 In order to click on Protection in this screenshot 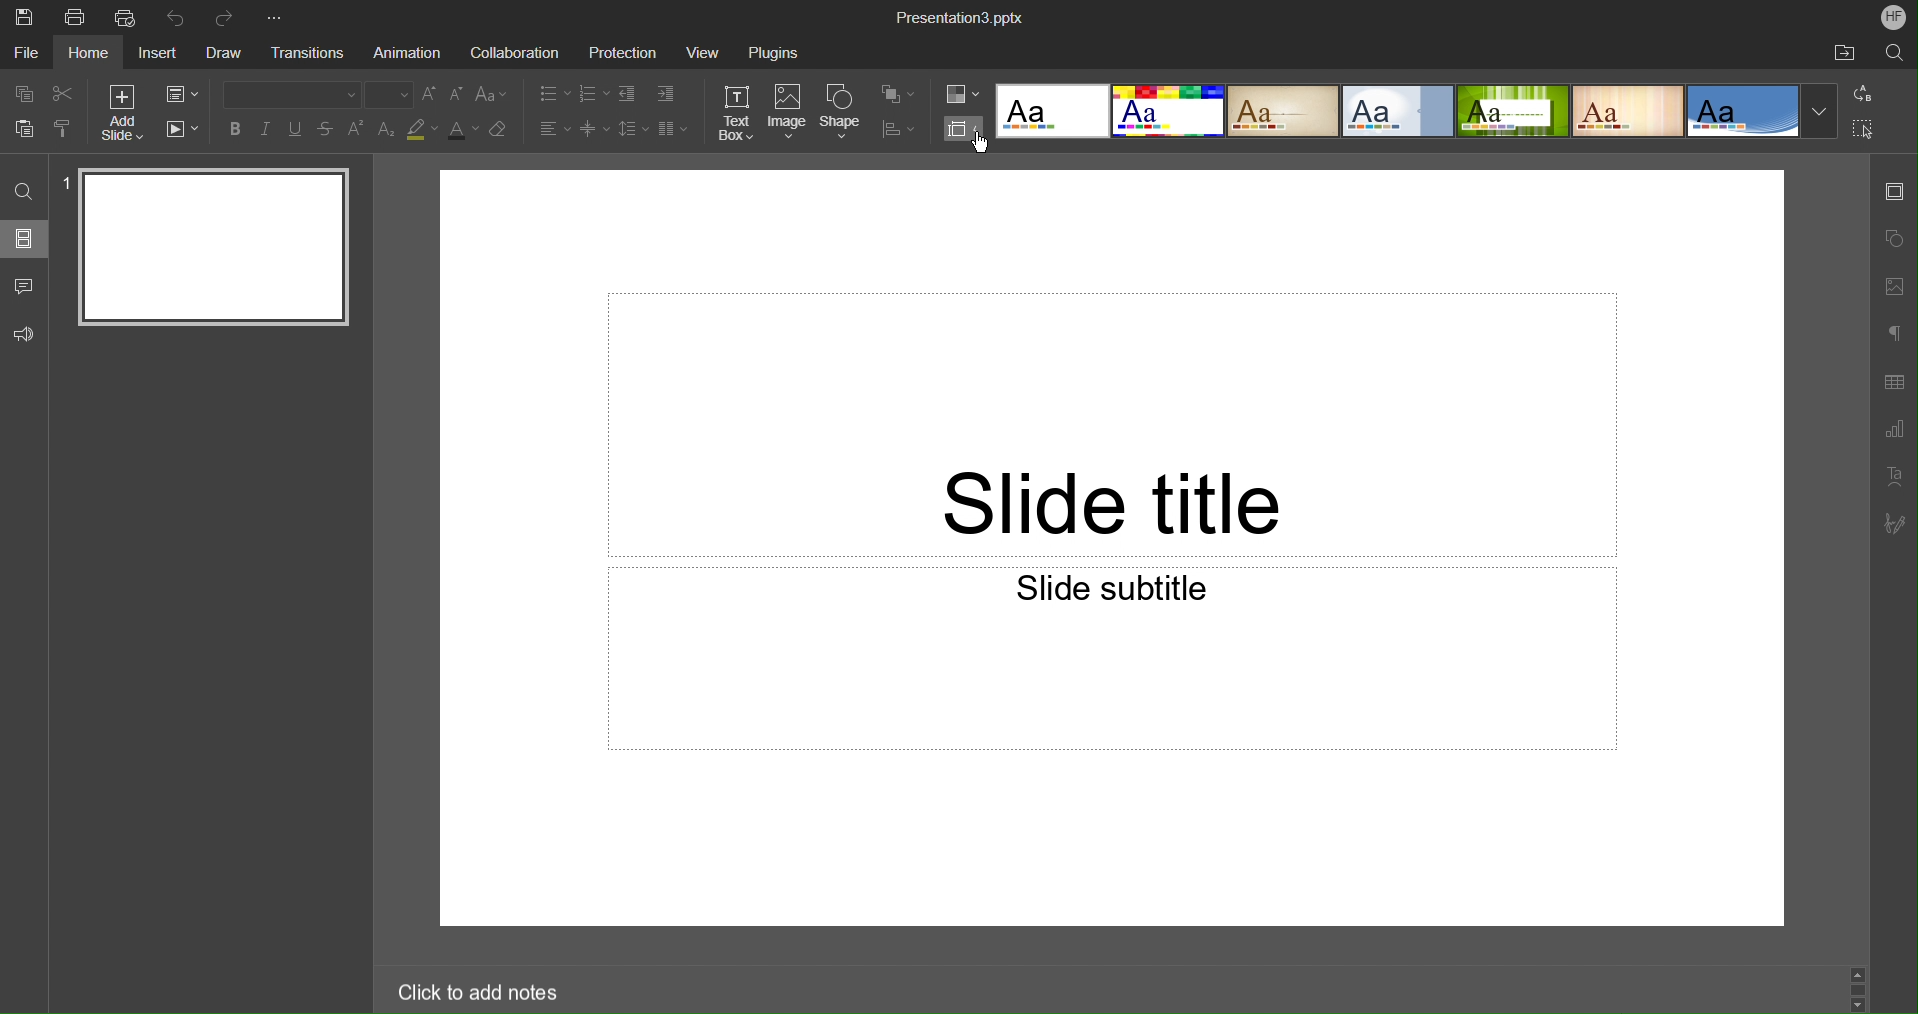, I will do `click(626, 54)`.